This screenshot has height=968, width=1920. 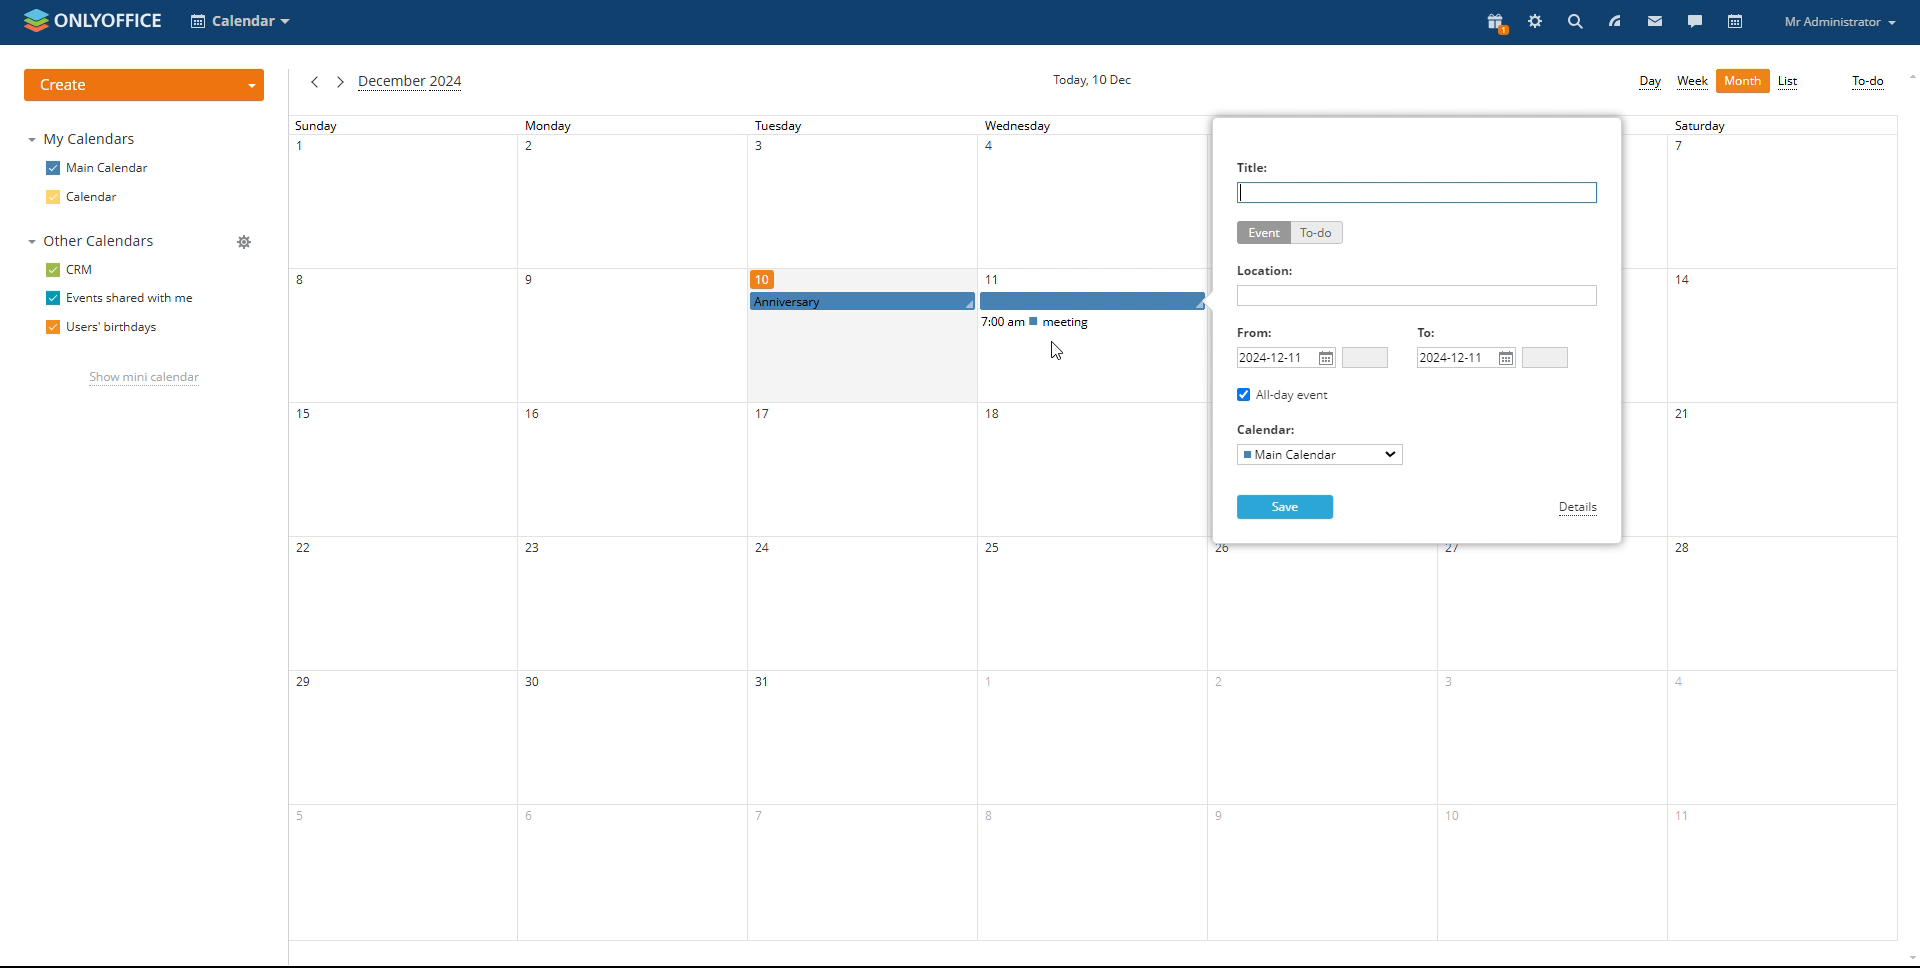 What do you see at coordinates (1867, 83) in the screenshot?
I see `to-do` at bounding box center [1867, 83].